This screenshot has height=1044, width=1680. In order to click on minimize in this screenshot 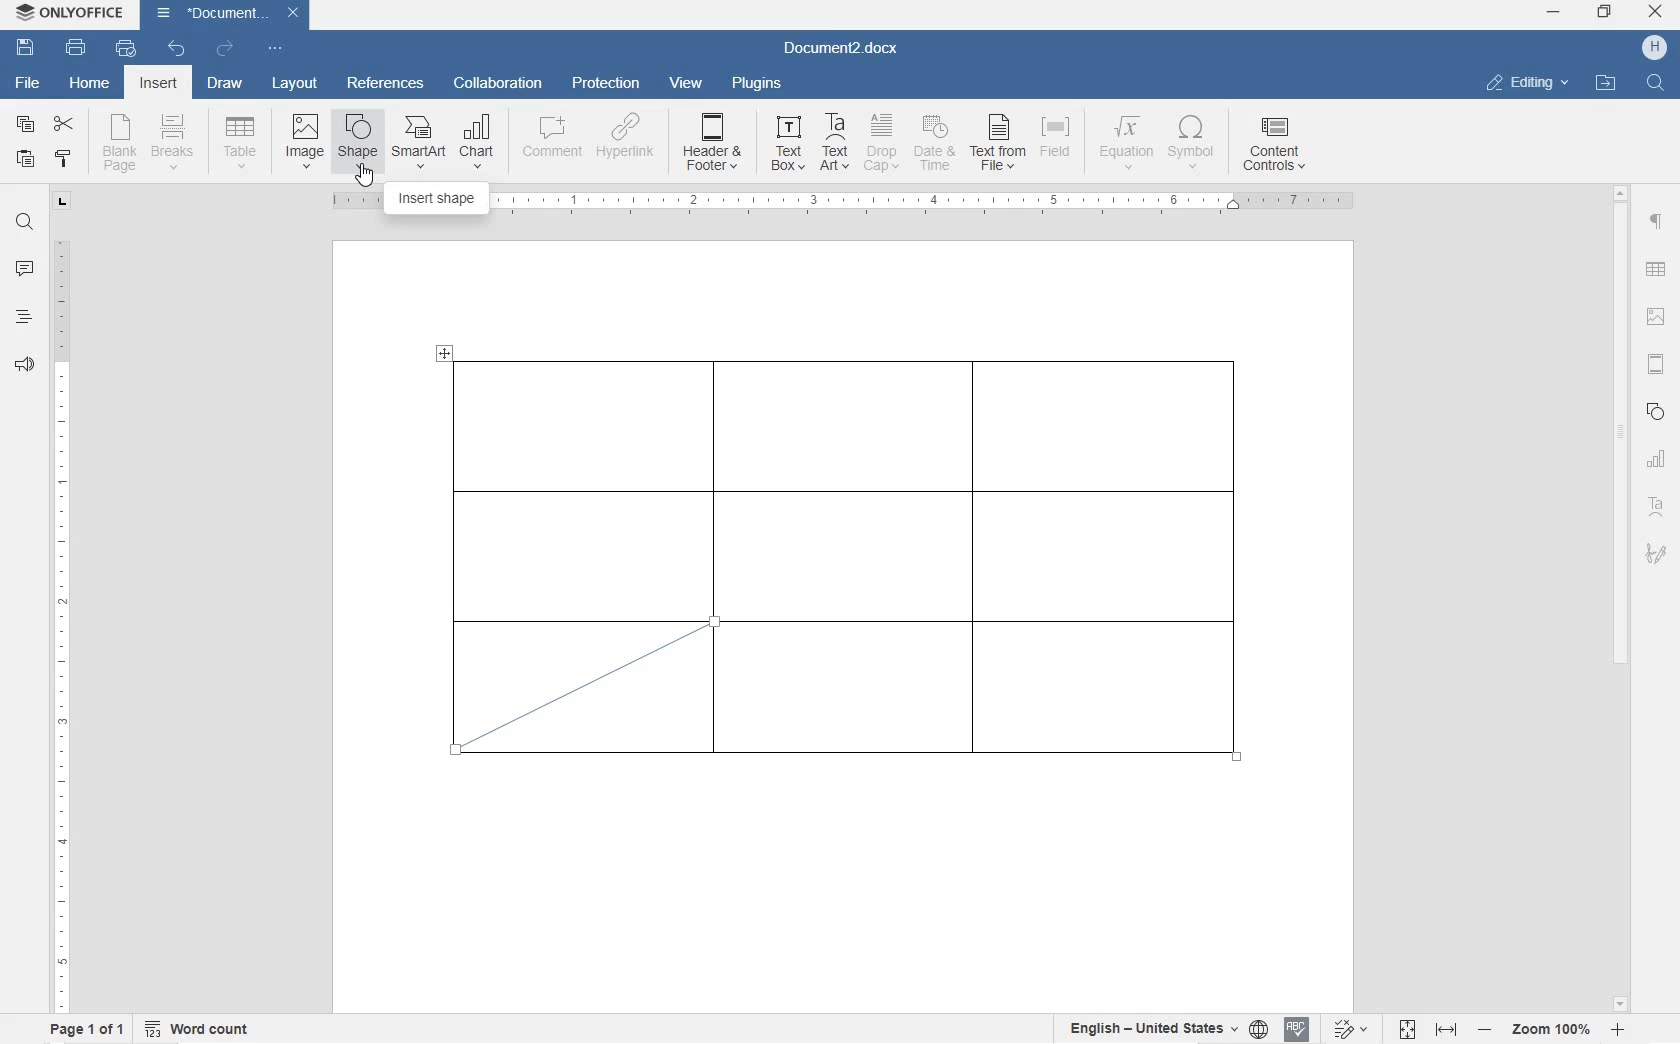, I will do `click(1553, 12)`.